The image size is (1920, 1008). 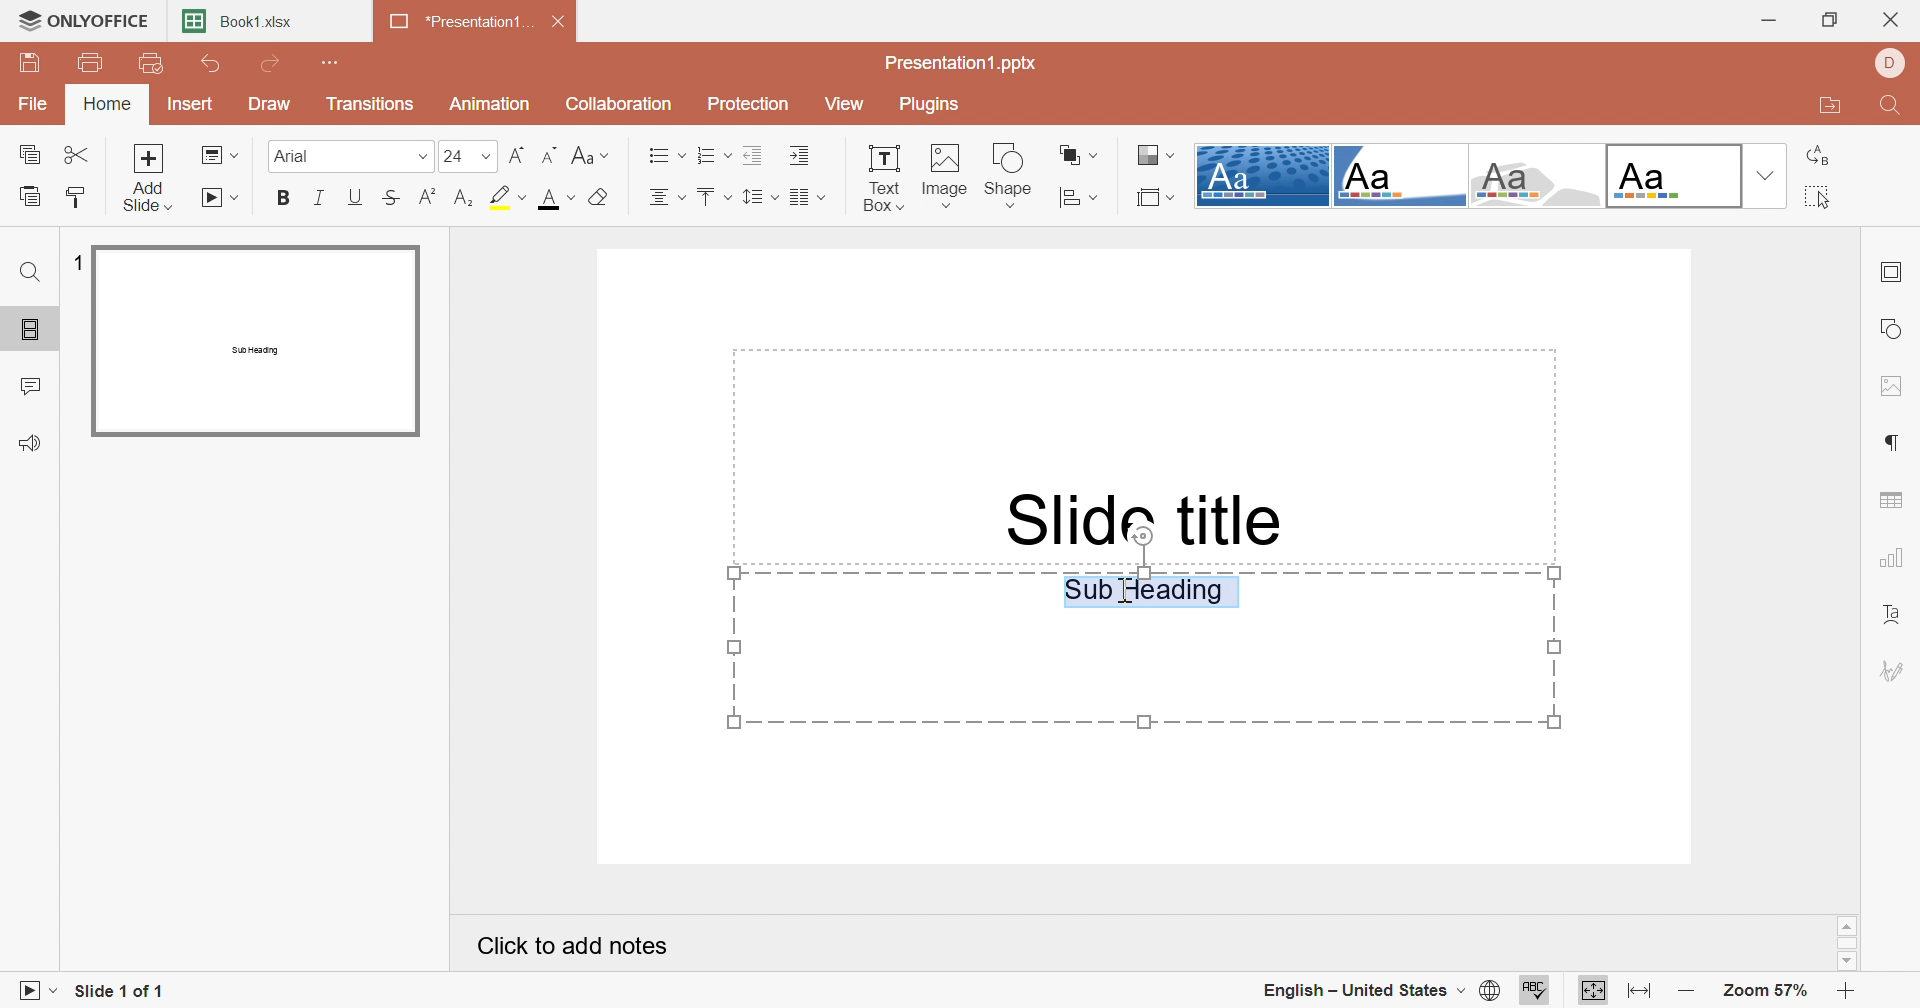 I want to click on Print, so click(x=91, y=62).